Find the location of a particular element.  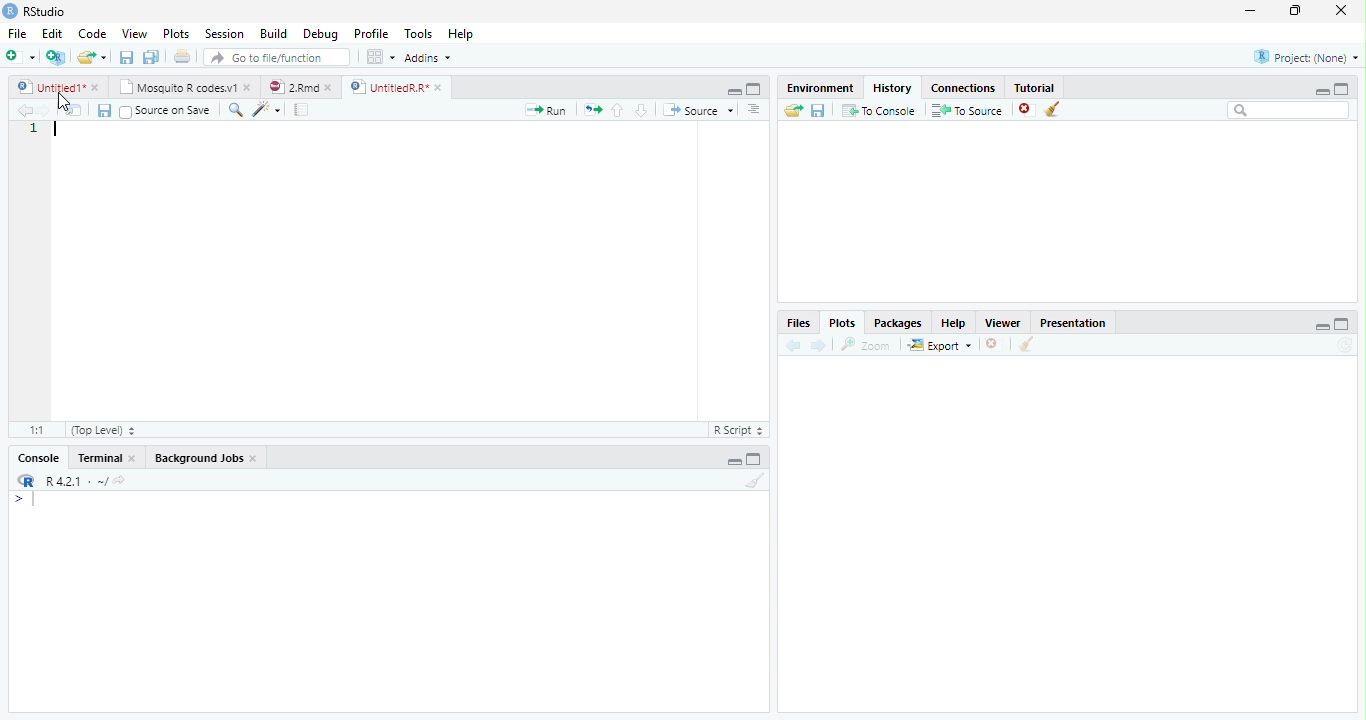

close is located at coordinates (328, 87).